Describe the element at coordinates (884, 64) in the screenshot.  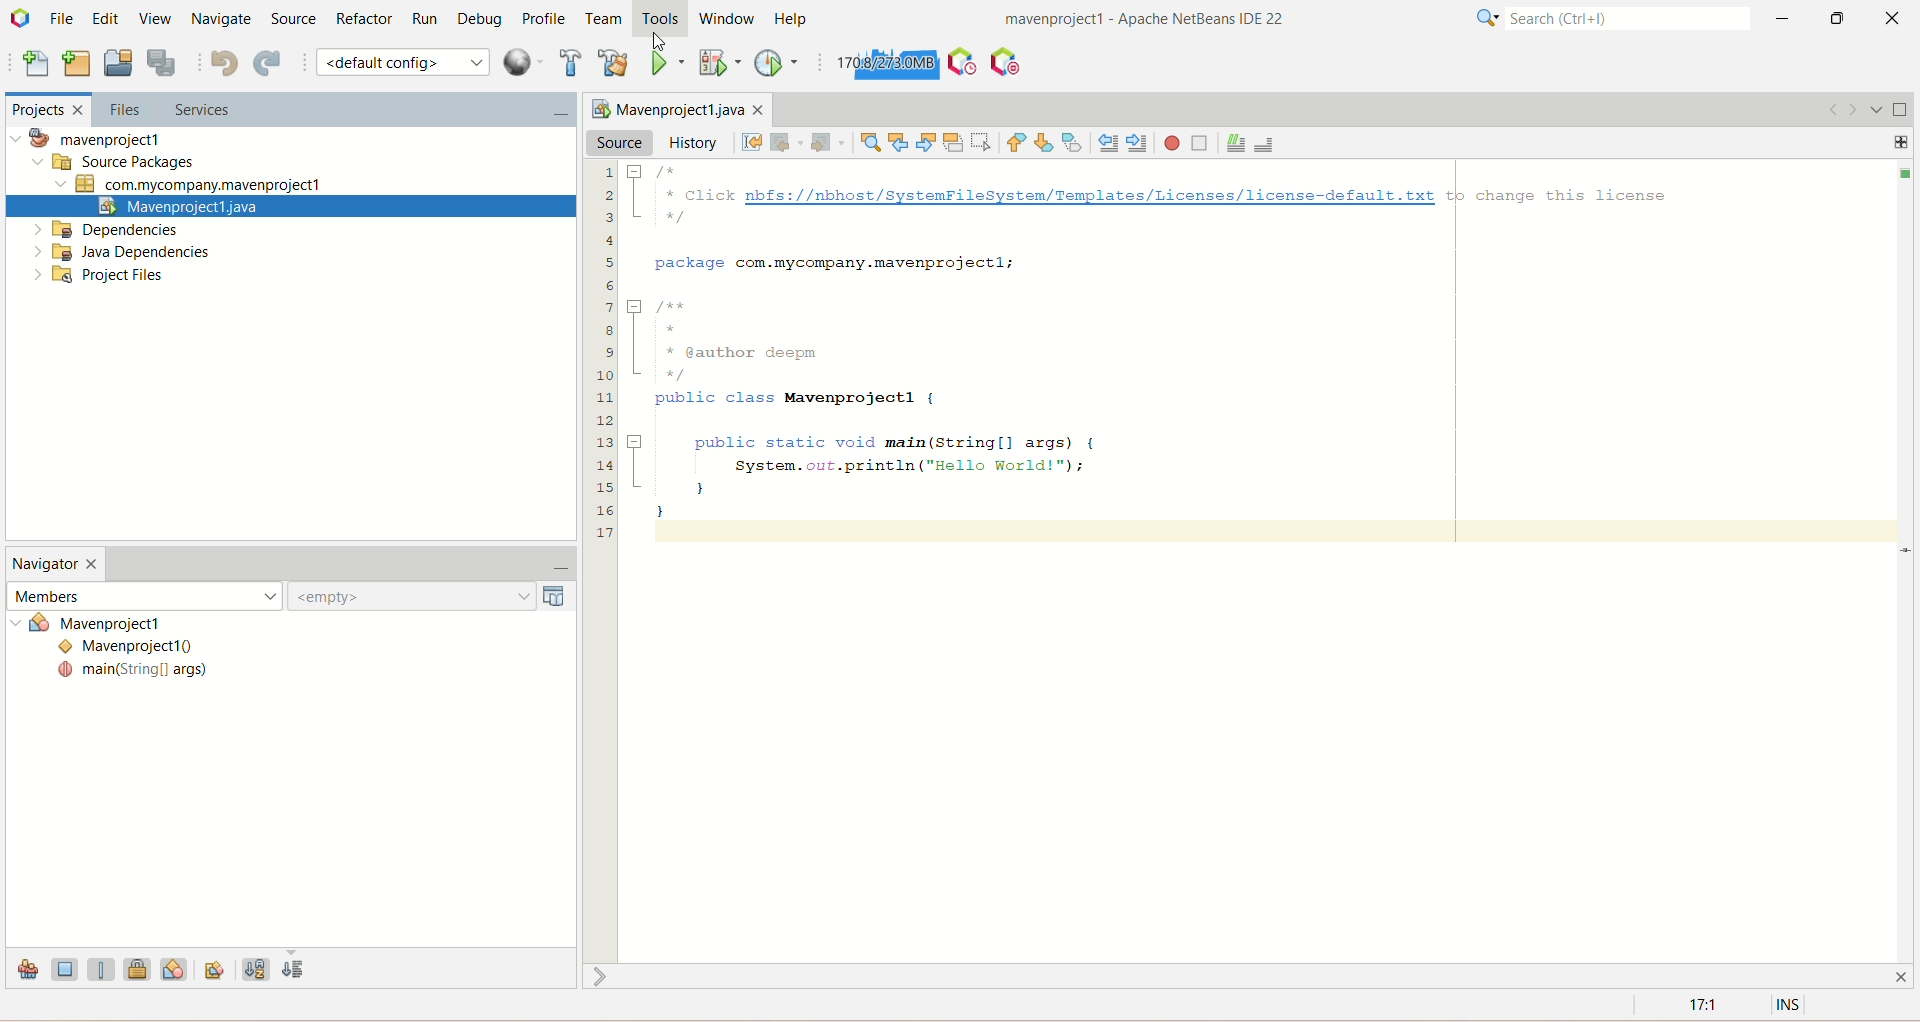
I see `force garbage collection` at that location.